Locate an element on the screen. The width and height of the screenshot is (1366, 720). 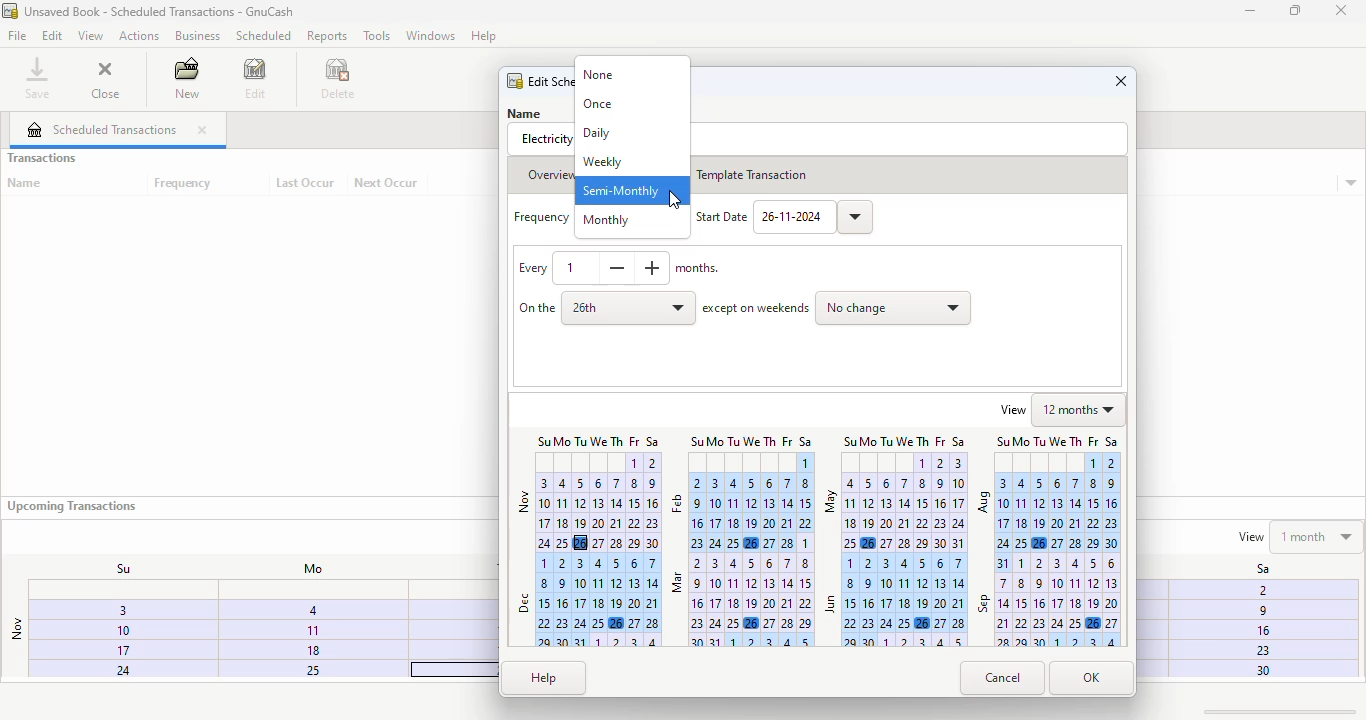
25 is located at coordinates (302, 670).